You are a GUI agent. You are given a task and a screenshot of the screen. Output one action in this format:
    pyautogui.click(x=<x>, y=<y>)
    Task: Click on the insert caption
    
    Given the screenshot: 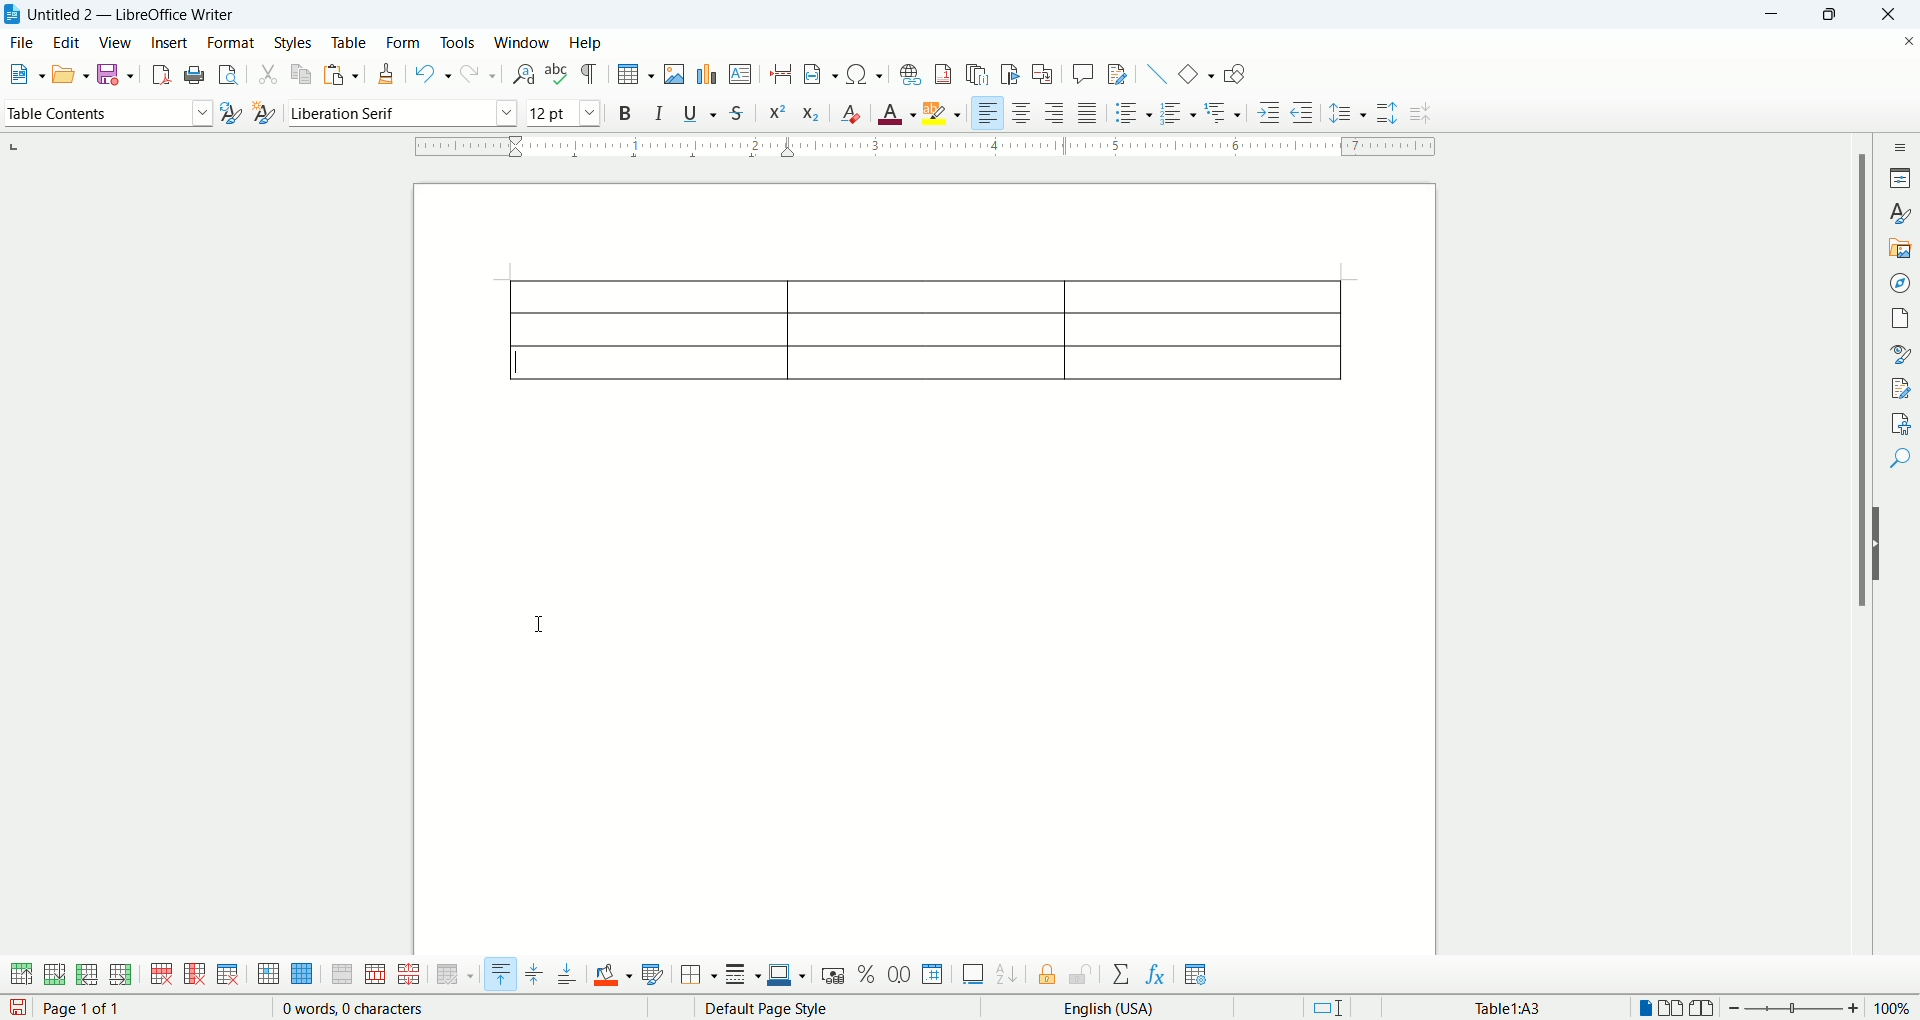 What is the action you would take?
    pyautogui.click(x=974, y=979)
    